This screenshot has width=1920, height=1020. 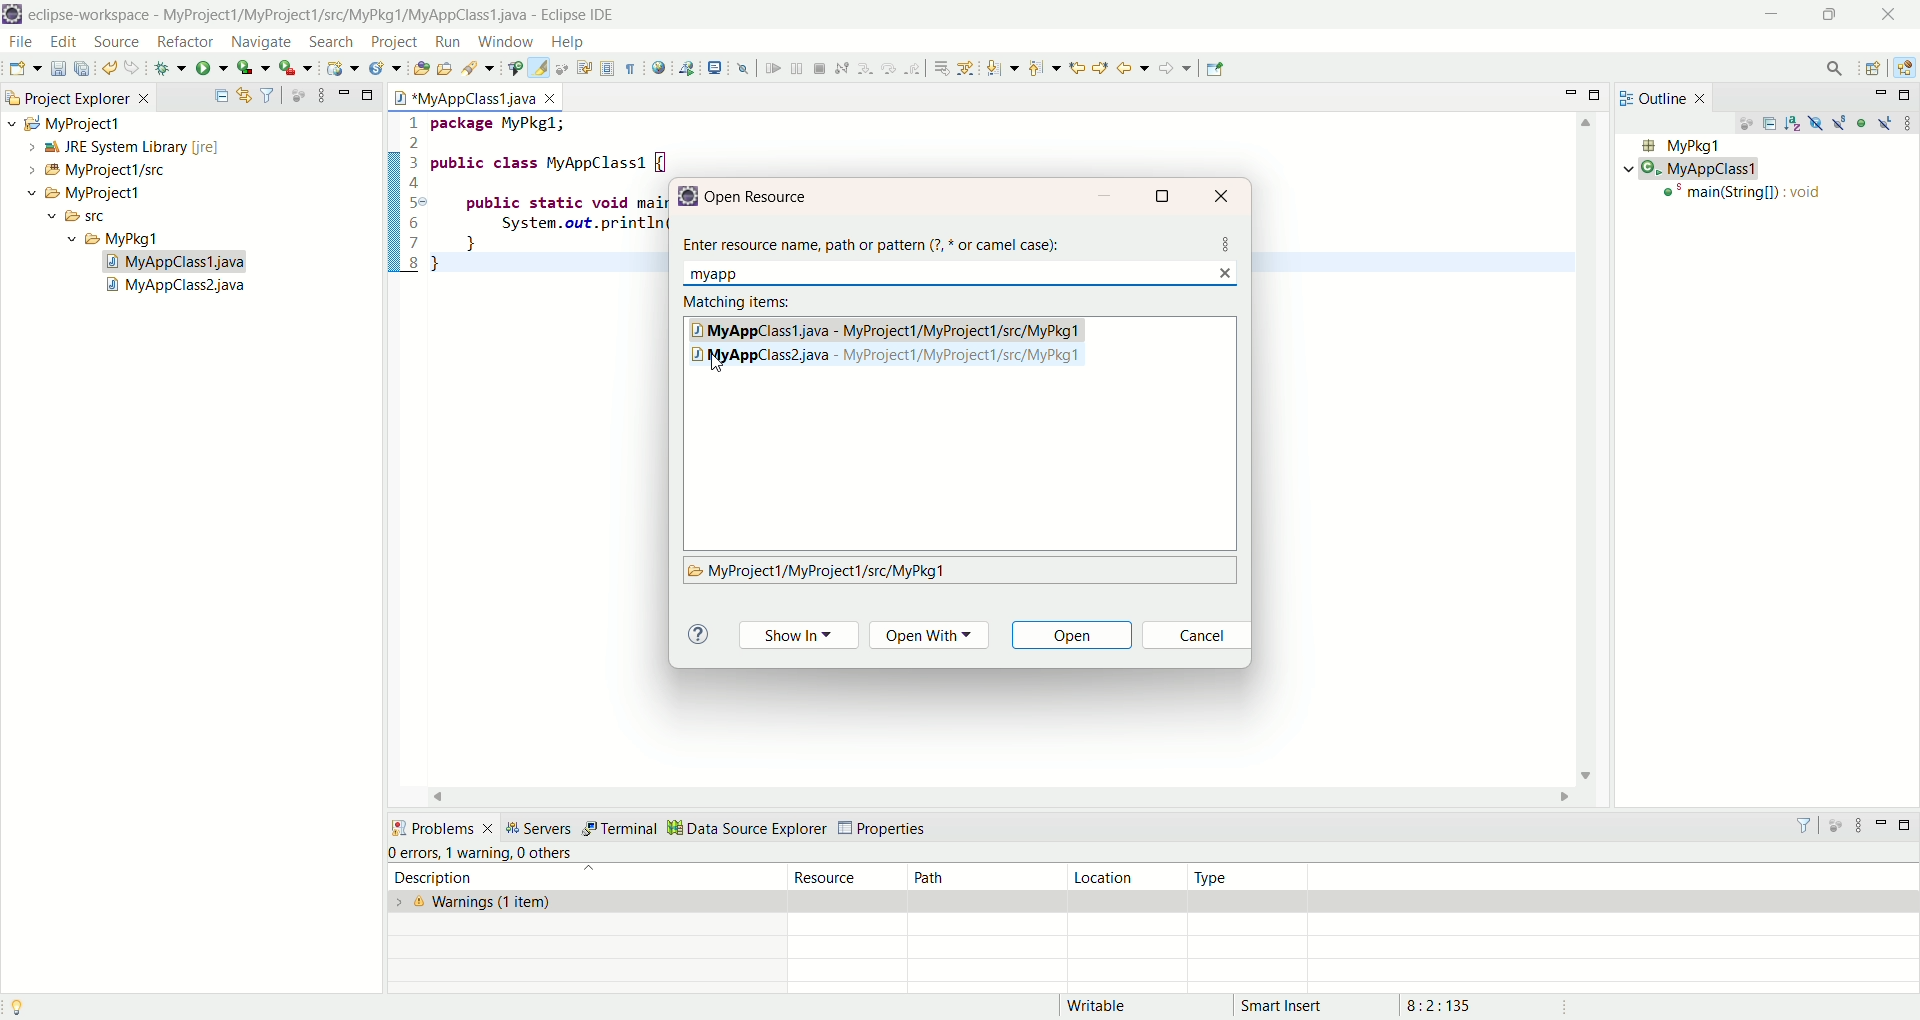 I want to click on view menu, so click(x=1907, y=122).